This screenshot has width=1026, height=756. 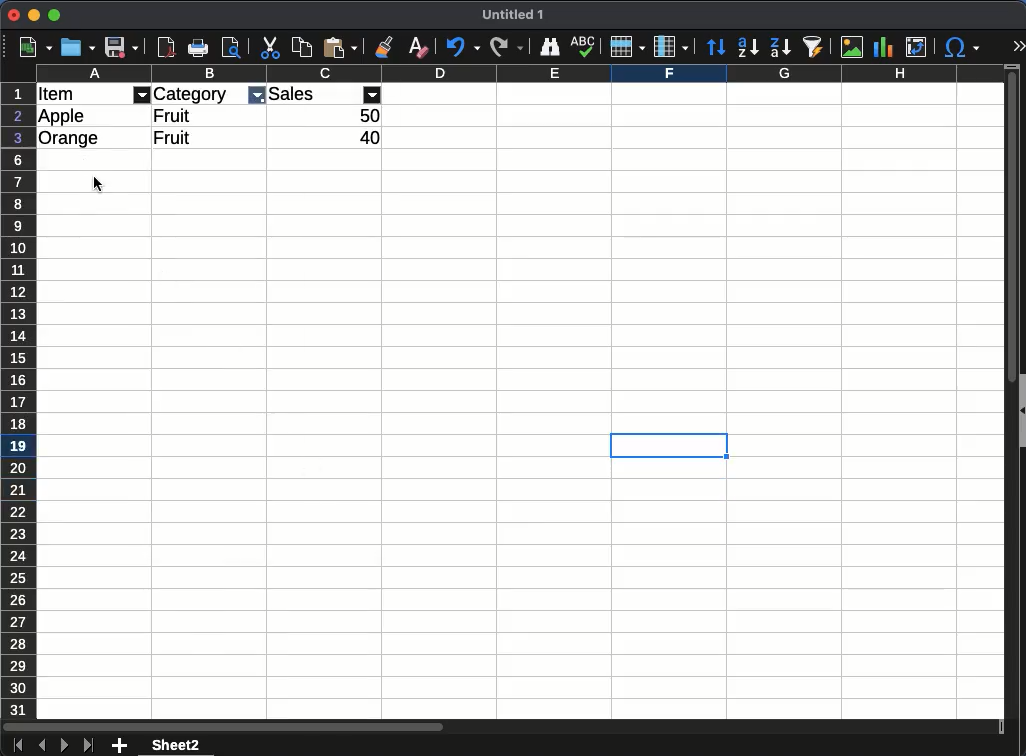 What do you see at coordinates (670, 47) in the screenshot?
I see `column` at bounding box center [670, 47].